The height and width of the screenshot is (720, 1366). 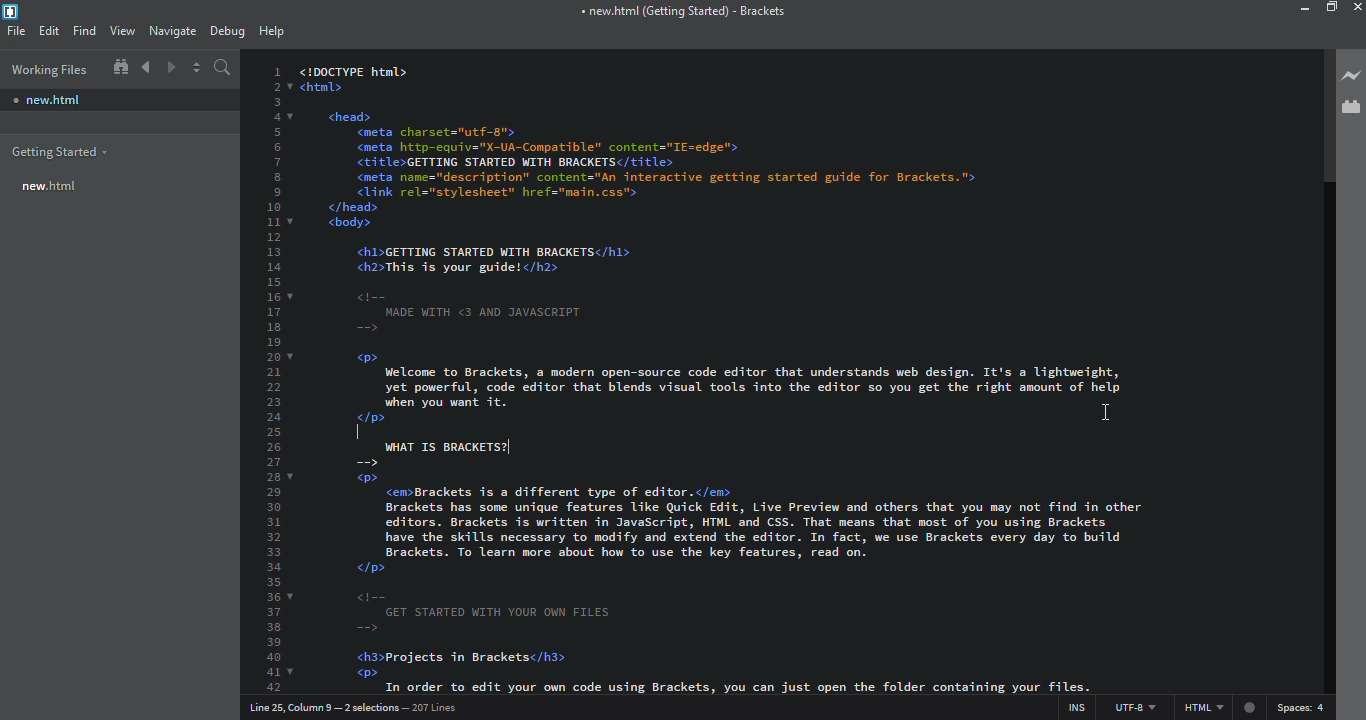 I want to click on utf 8, so click(x=1131, y=705).